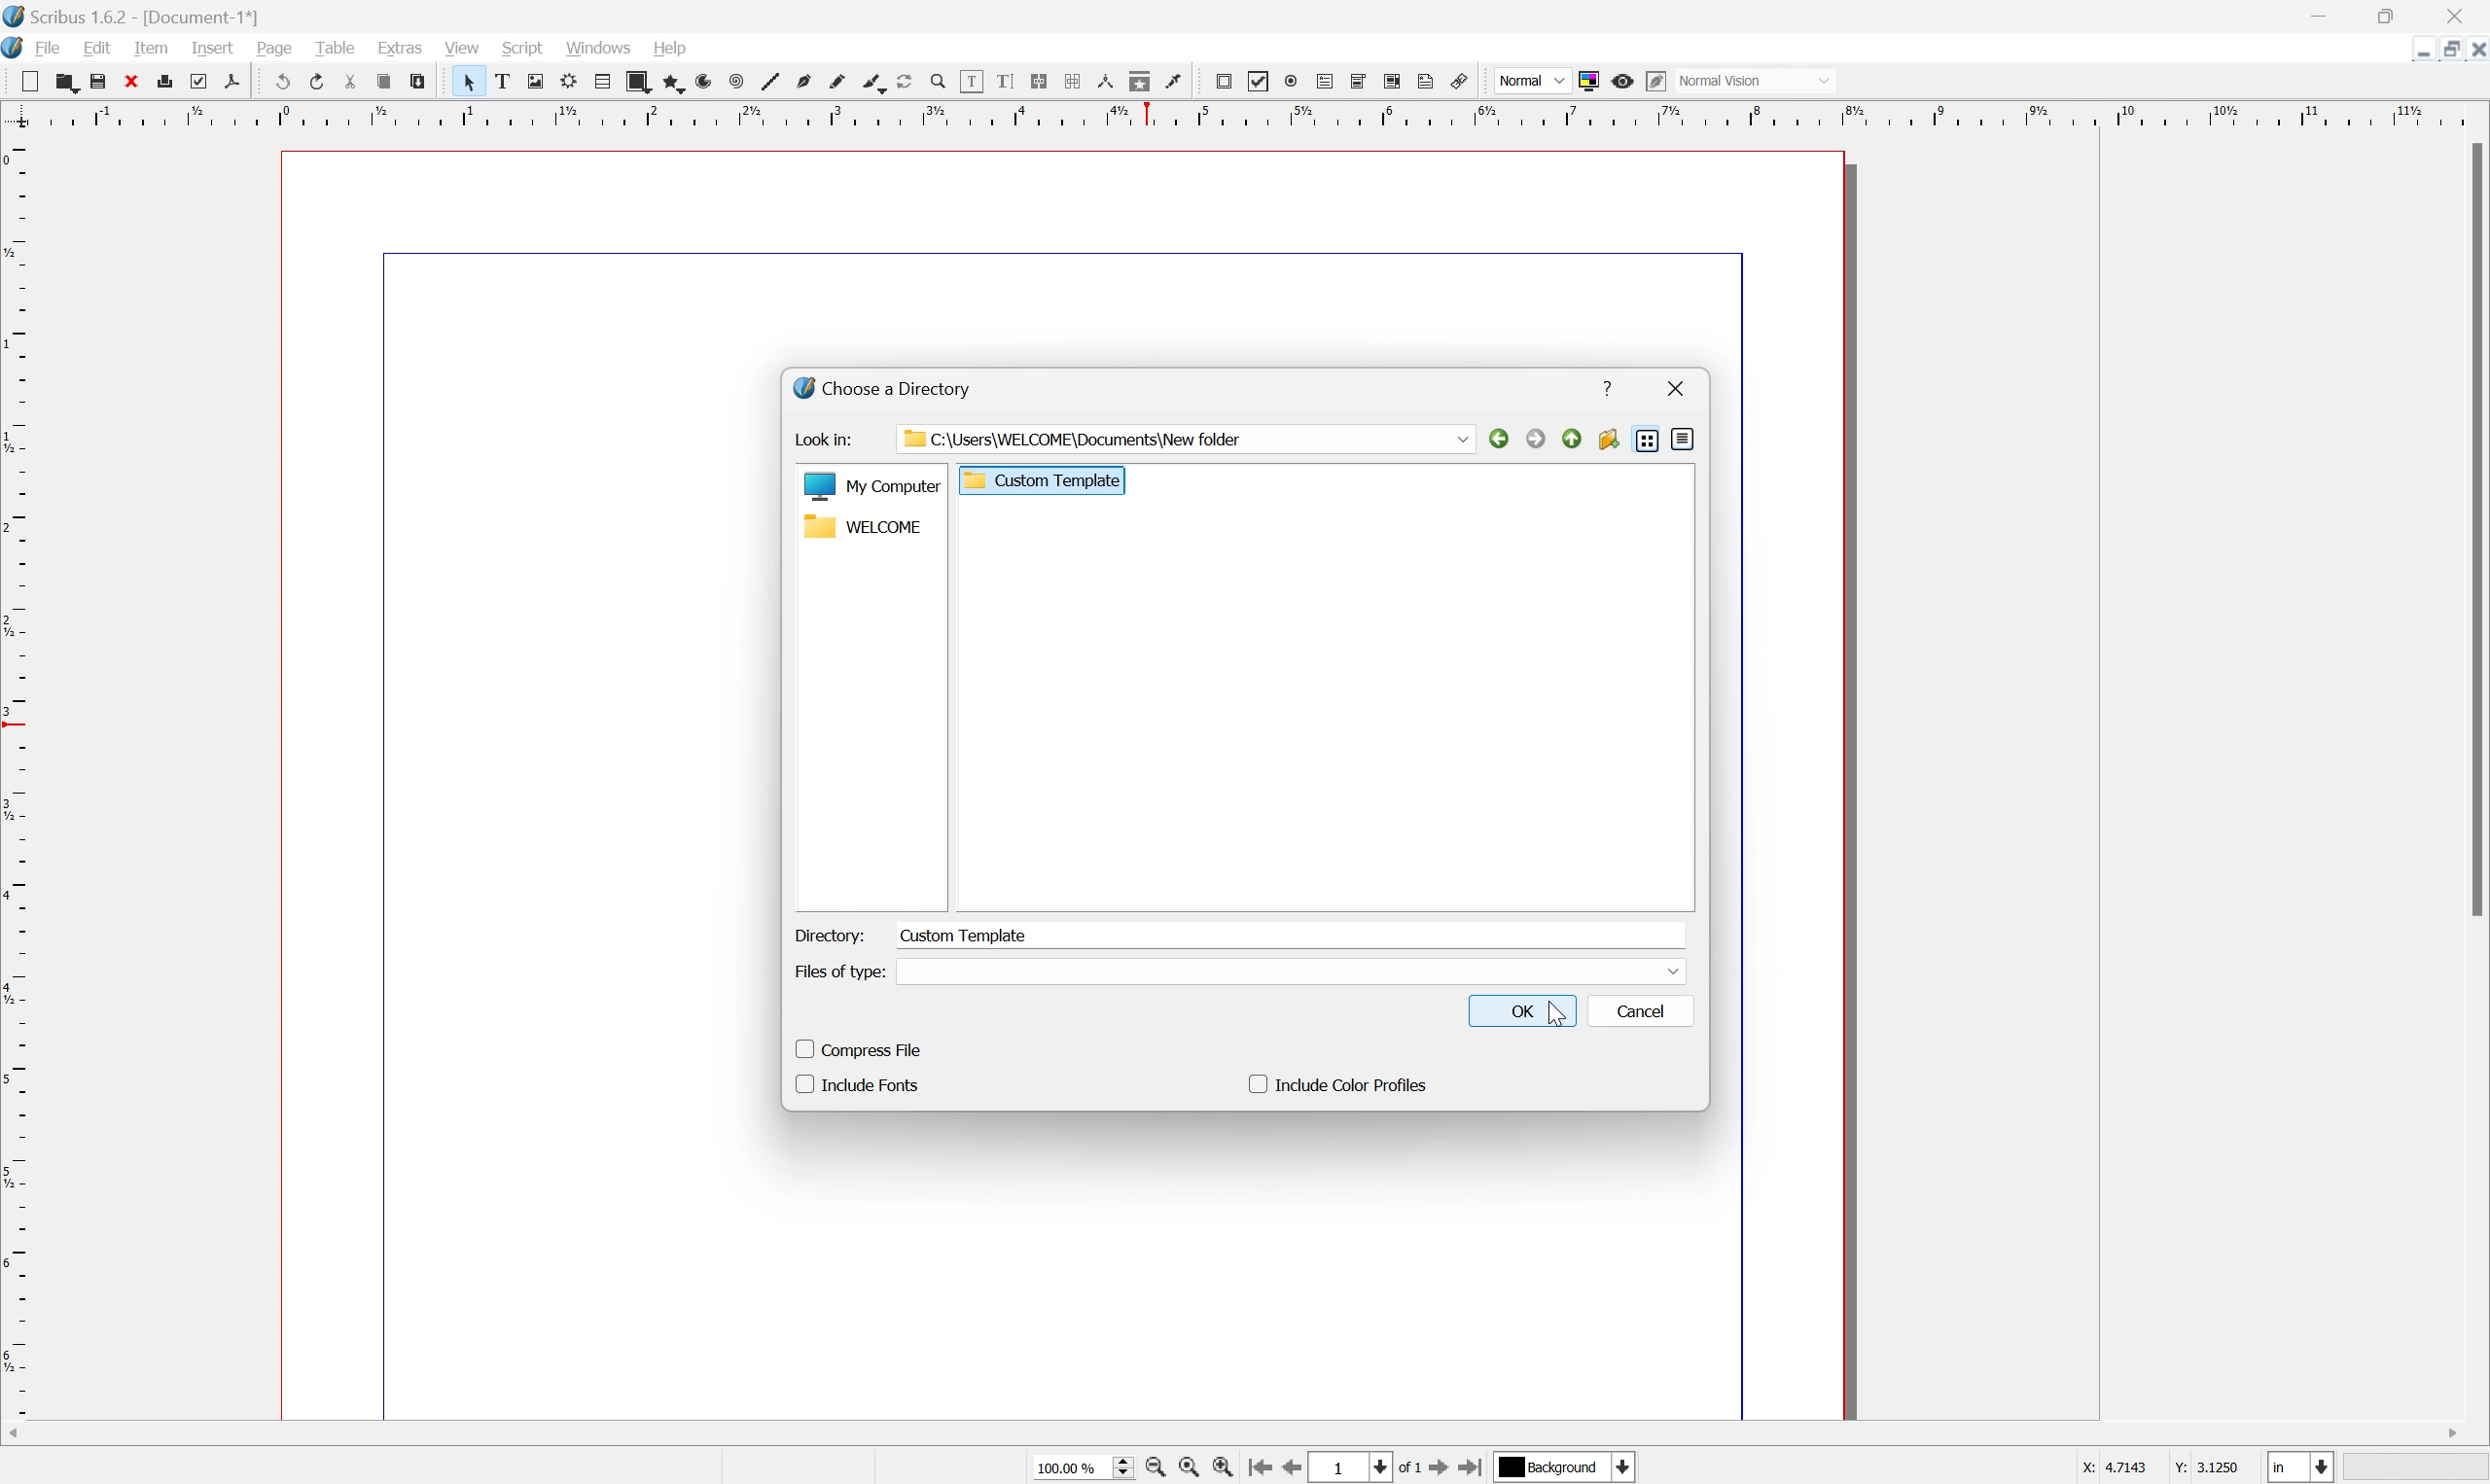  Describe the element at coordinates (195, 81) in the screenshot. I see `preflight verifier` at that location.